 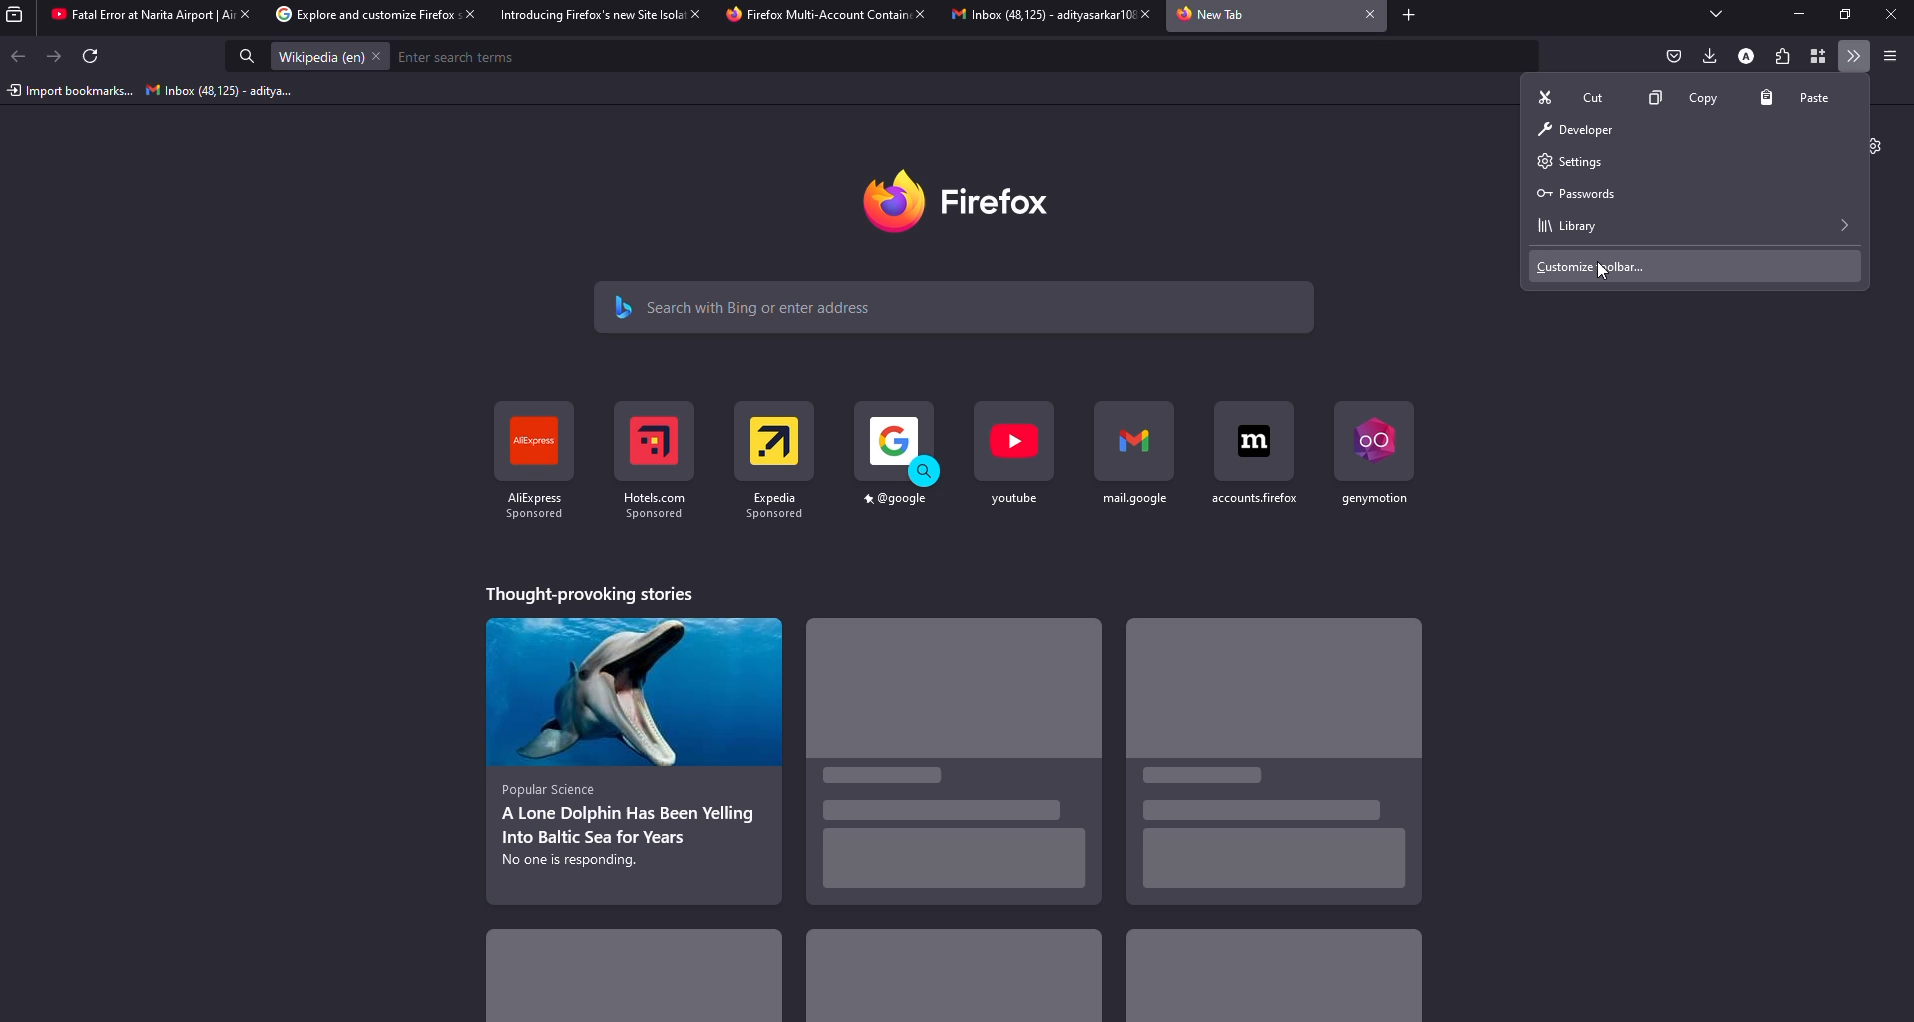 I want to click on container, so click(x=1821, y=57).